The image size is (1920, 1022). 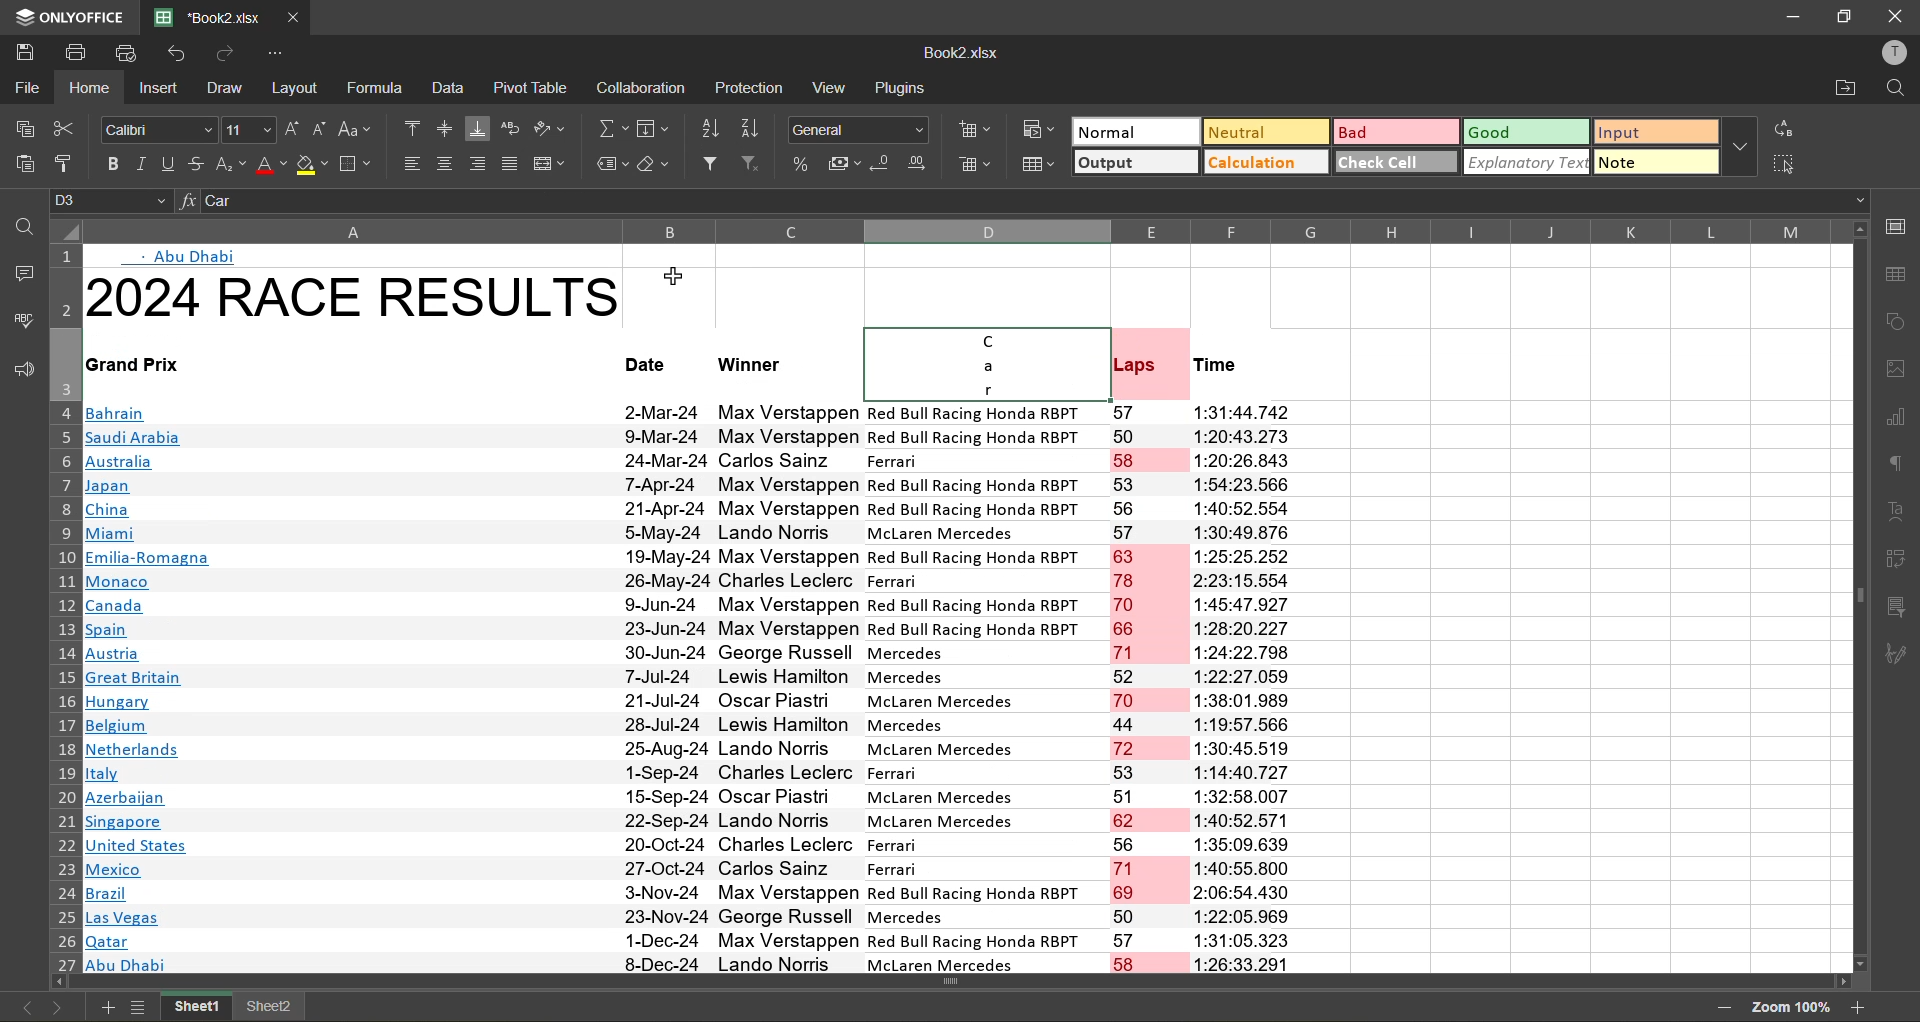 What do you see at coordinates (1399, 161) in the screenshot?
I see `check cell` at bounding box center [1399, 161].